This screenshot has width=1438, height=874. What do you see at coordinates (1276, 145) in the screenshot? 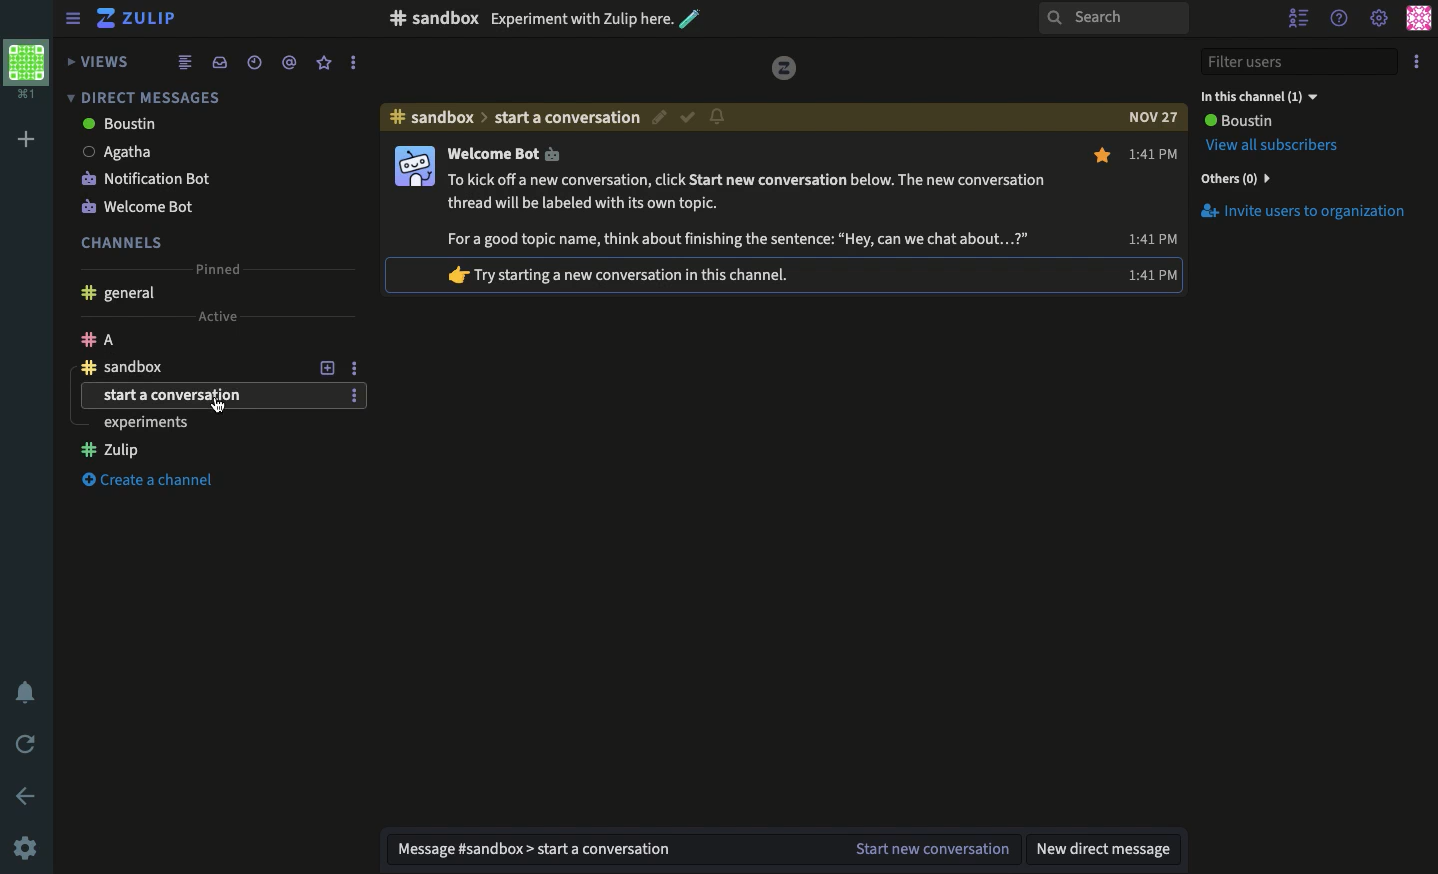
I see `View all Subscribers` at bounding box center [1276, 145].